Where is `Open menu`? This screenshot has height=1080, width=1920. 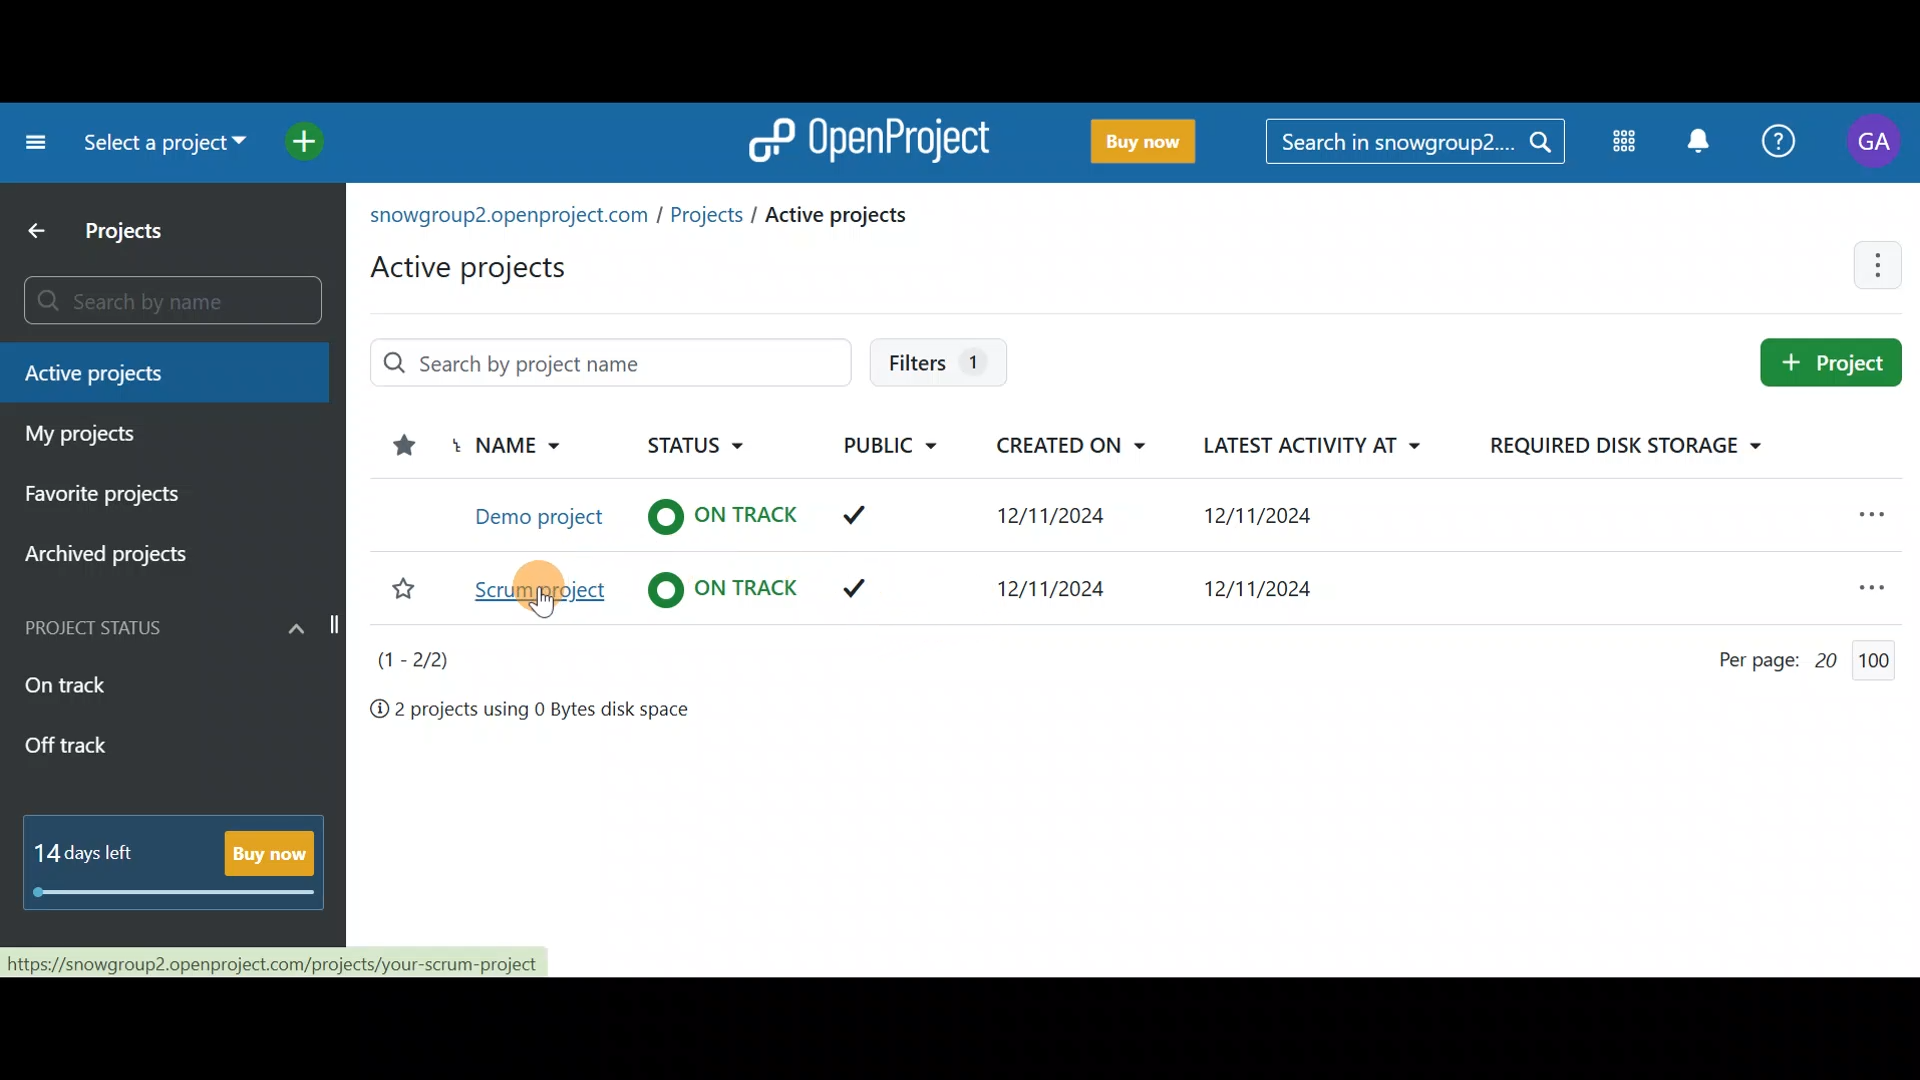 Open menu is located at coordinates (1849, 516).